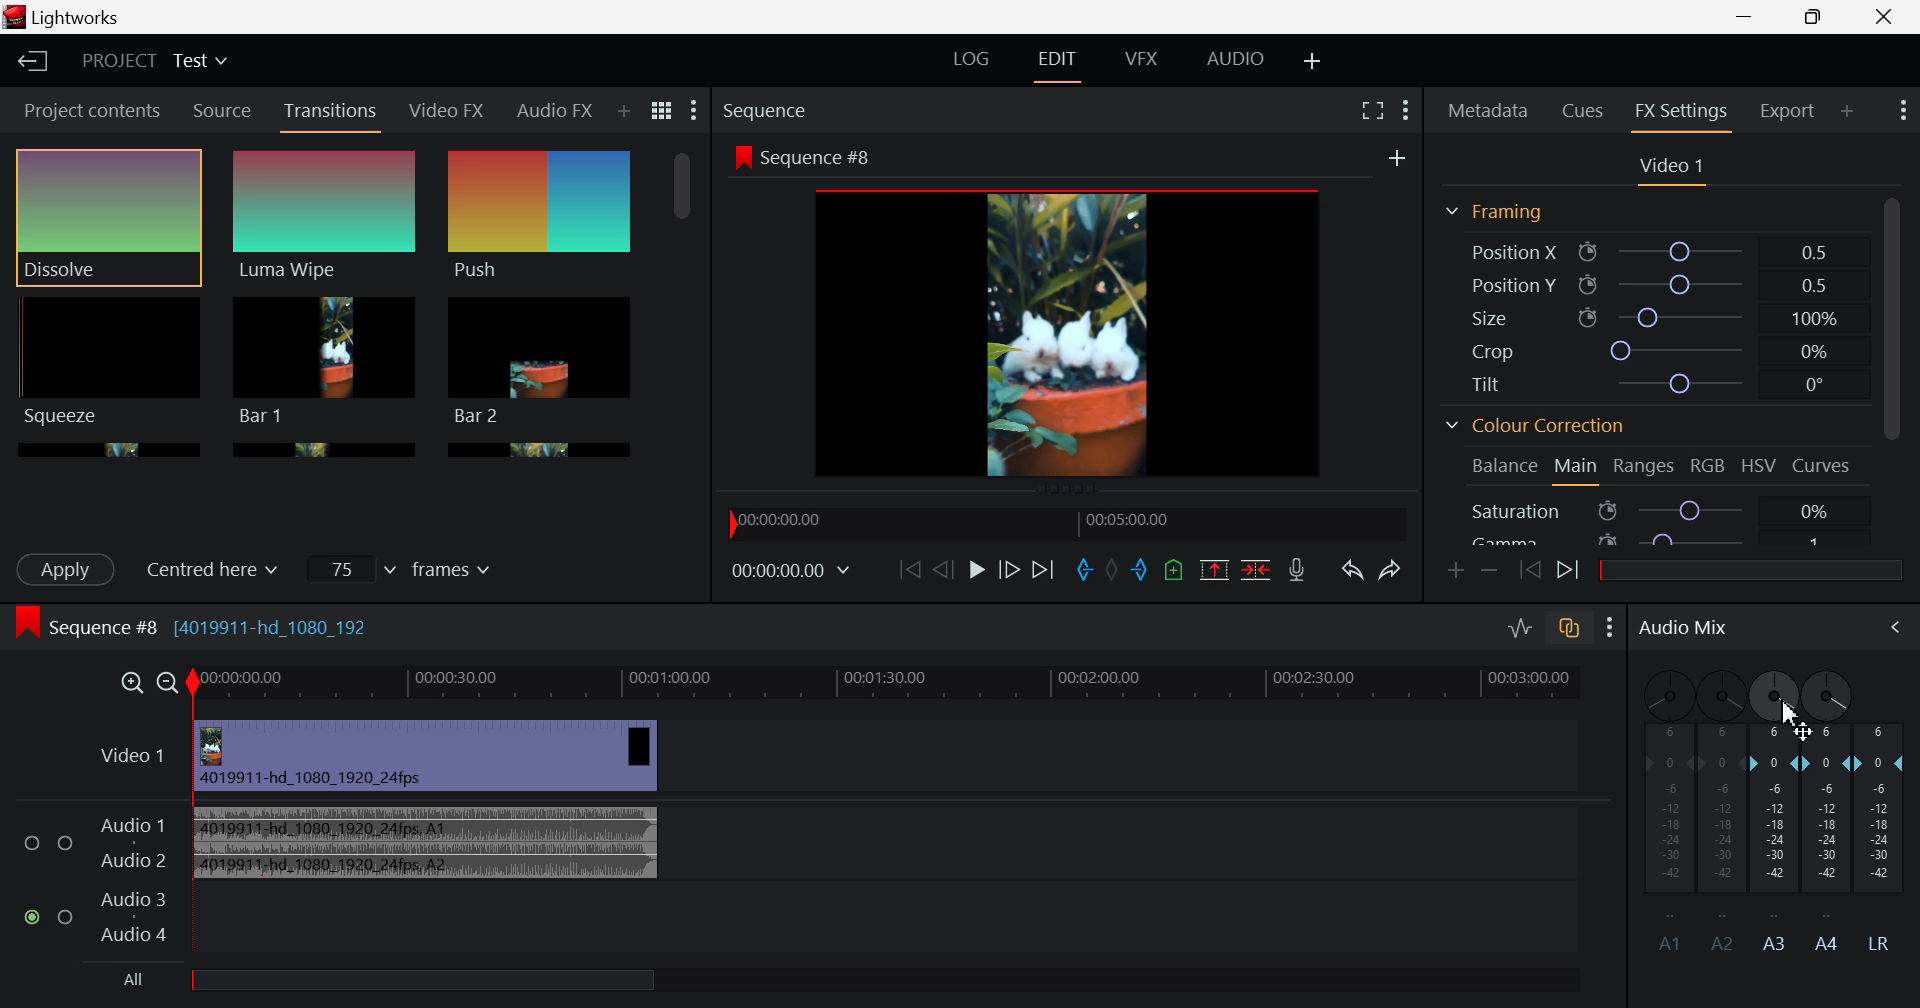 The height and width of the screenshot is (1008, 1920). Describe the element at coordinates (1794, 720) in the screenshot. I see `cursor` at that location.